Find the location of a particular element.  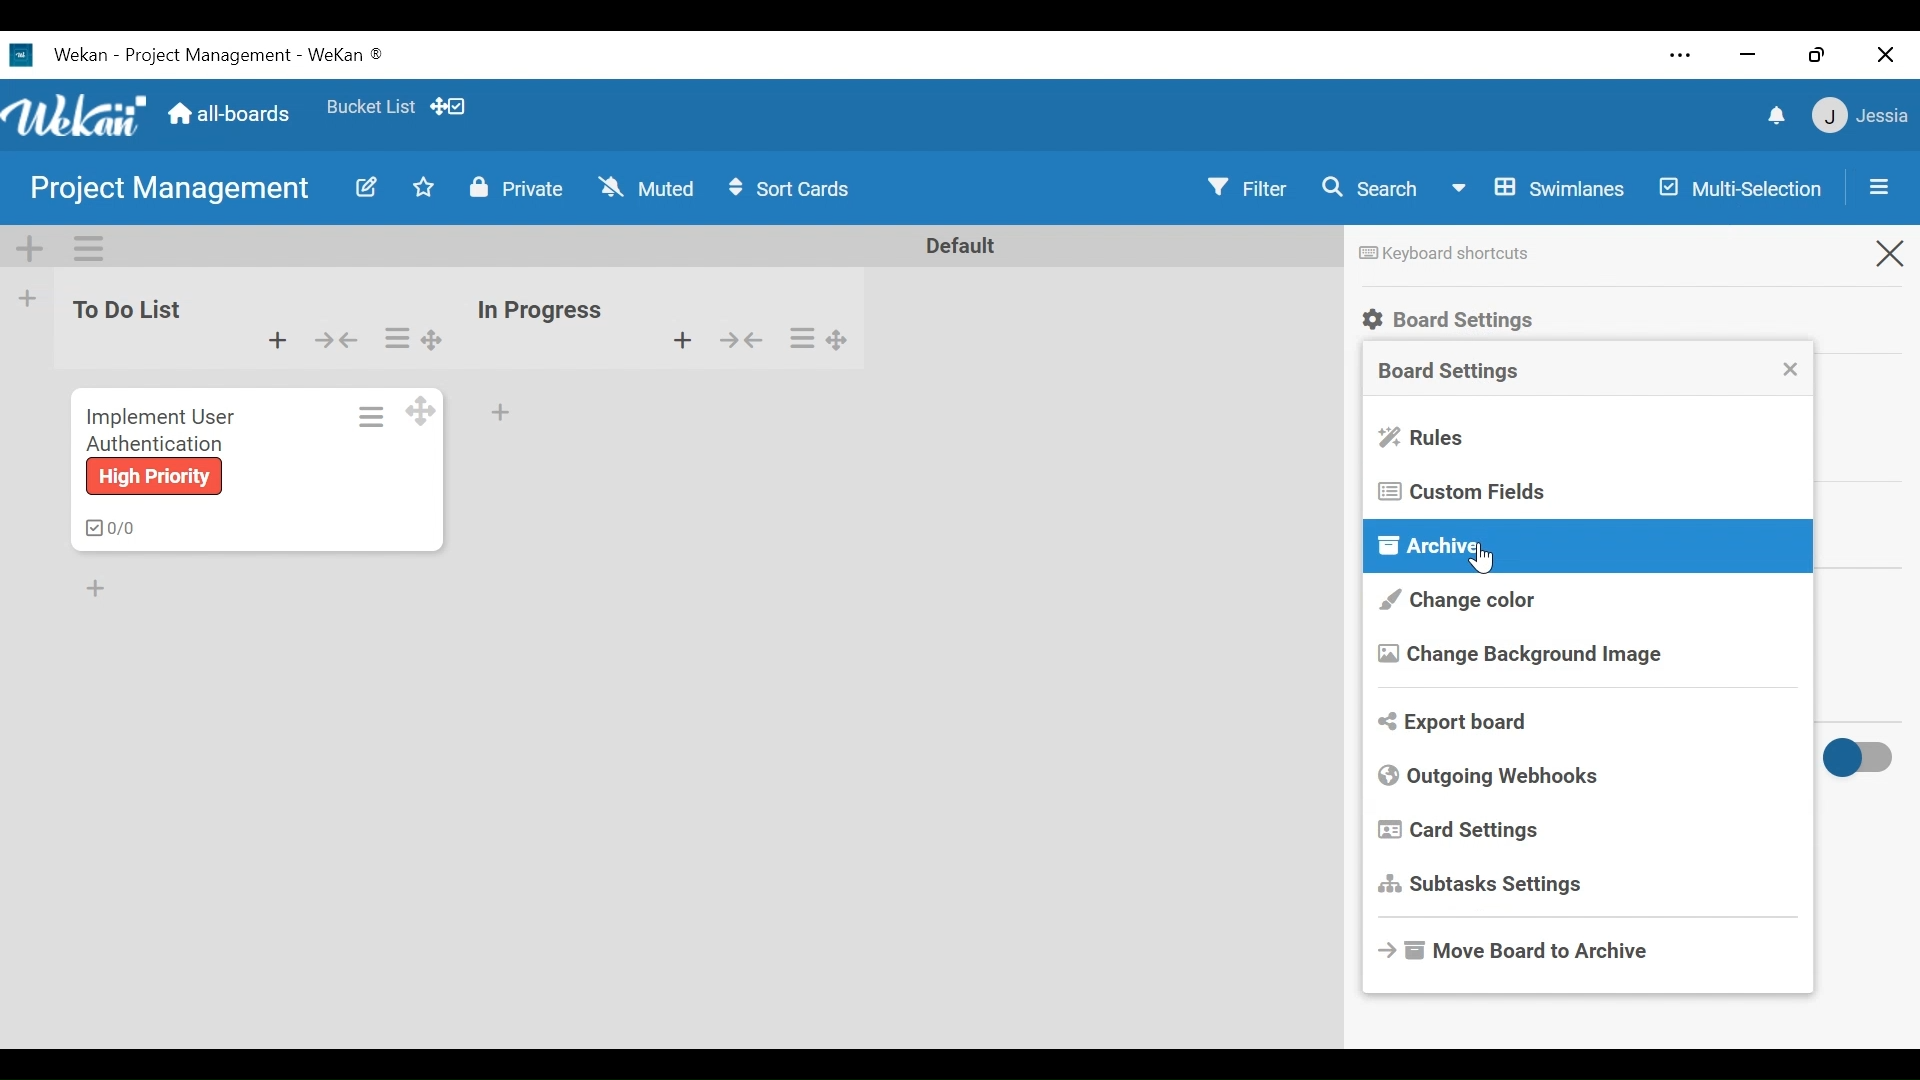

wekan -project management - wekan is located at coordinates (222, 52).